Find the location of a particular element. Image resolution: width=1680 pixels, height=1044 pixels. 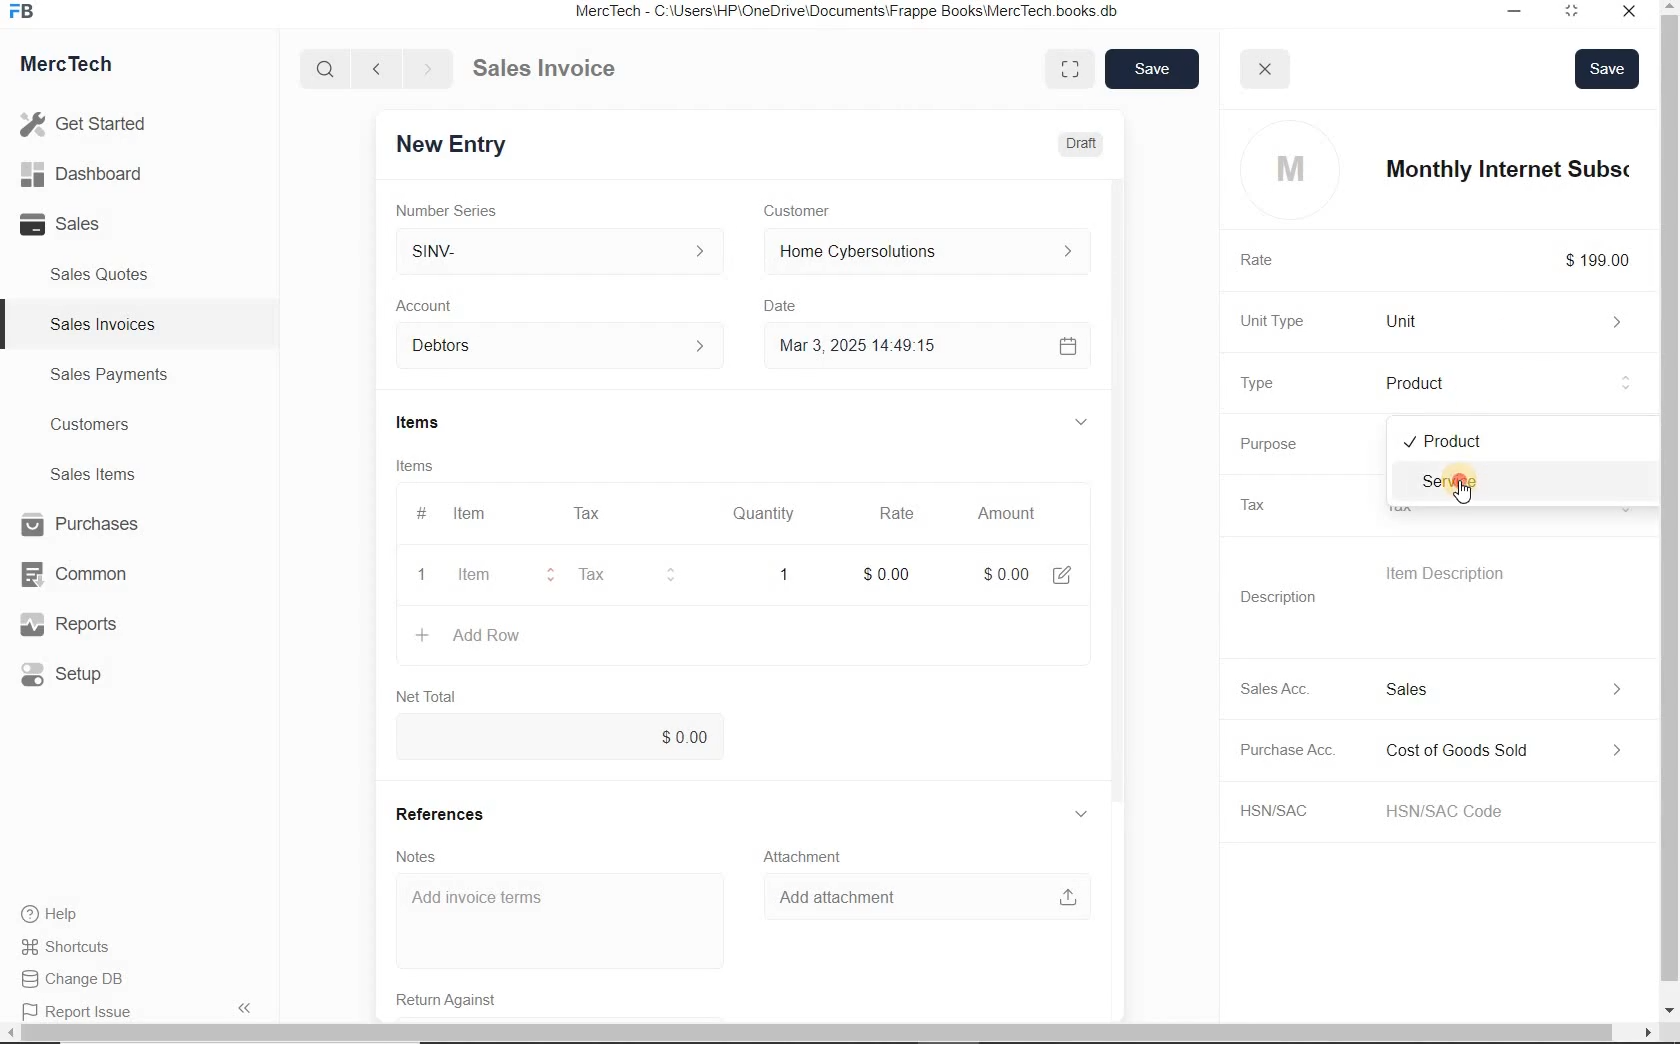

Go forward is located at coordinates (427, 69).